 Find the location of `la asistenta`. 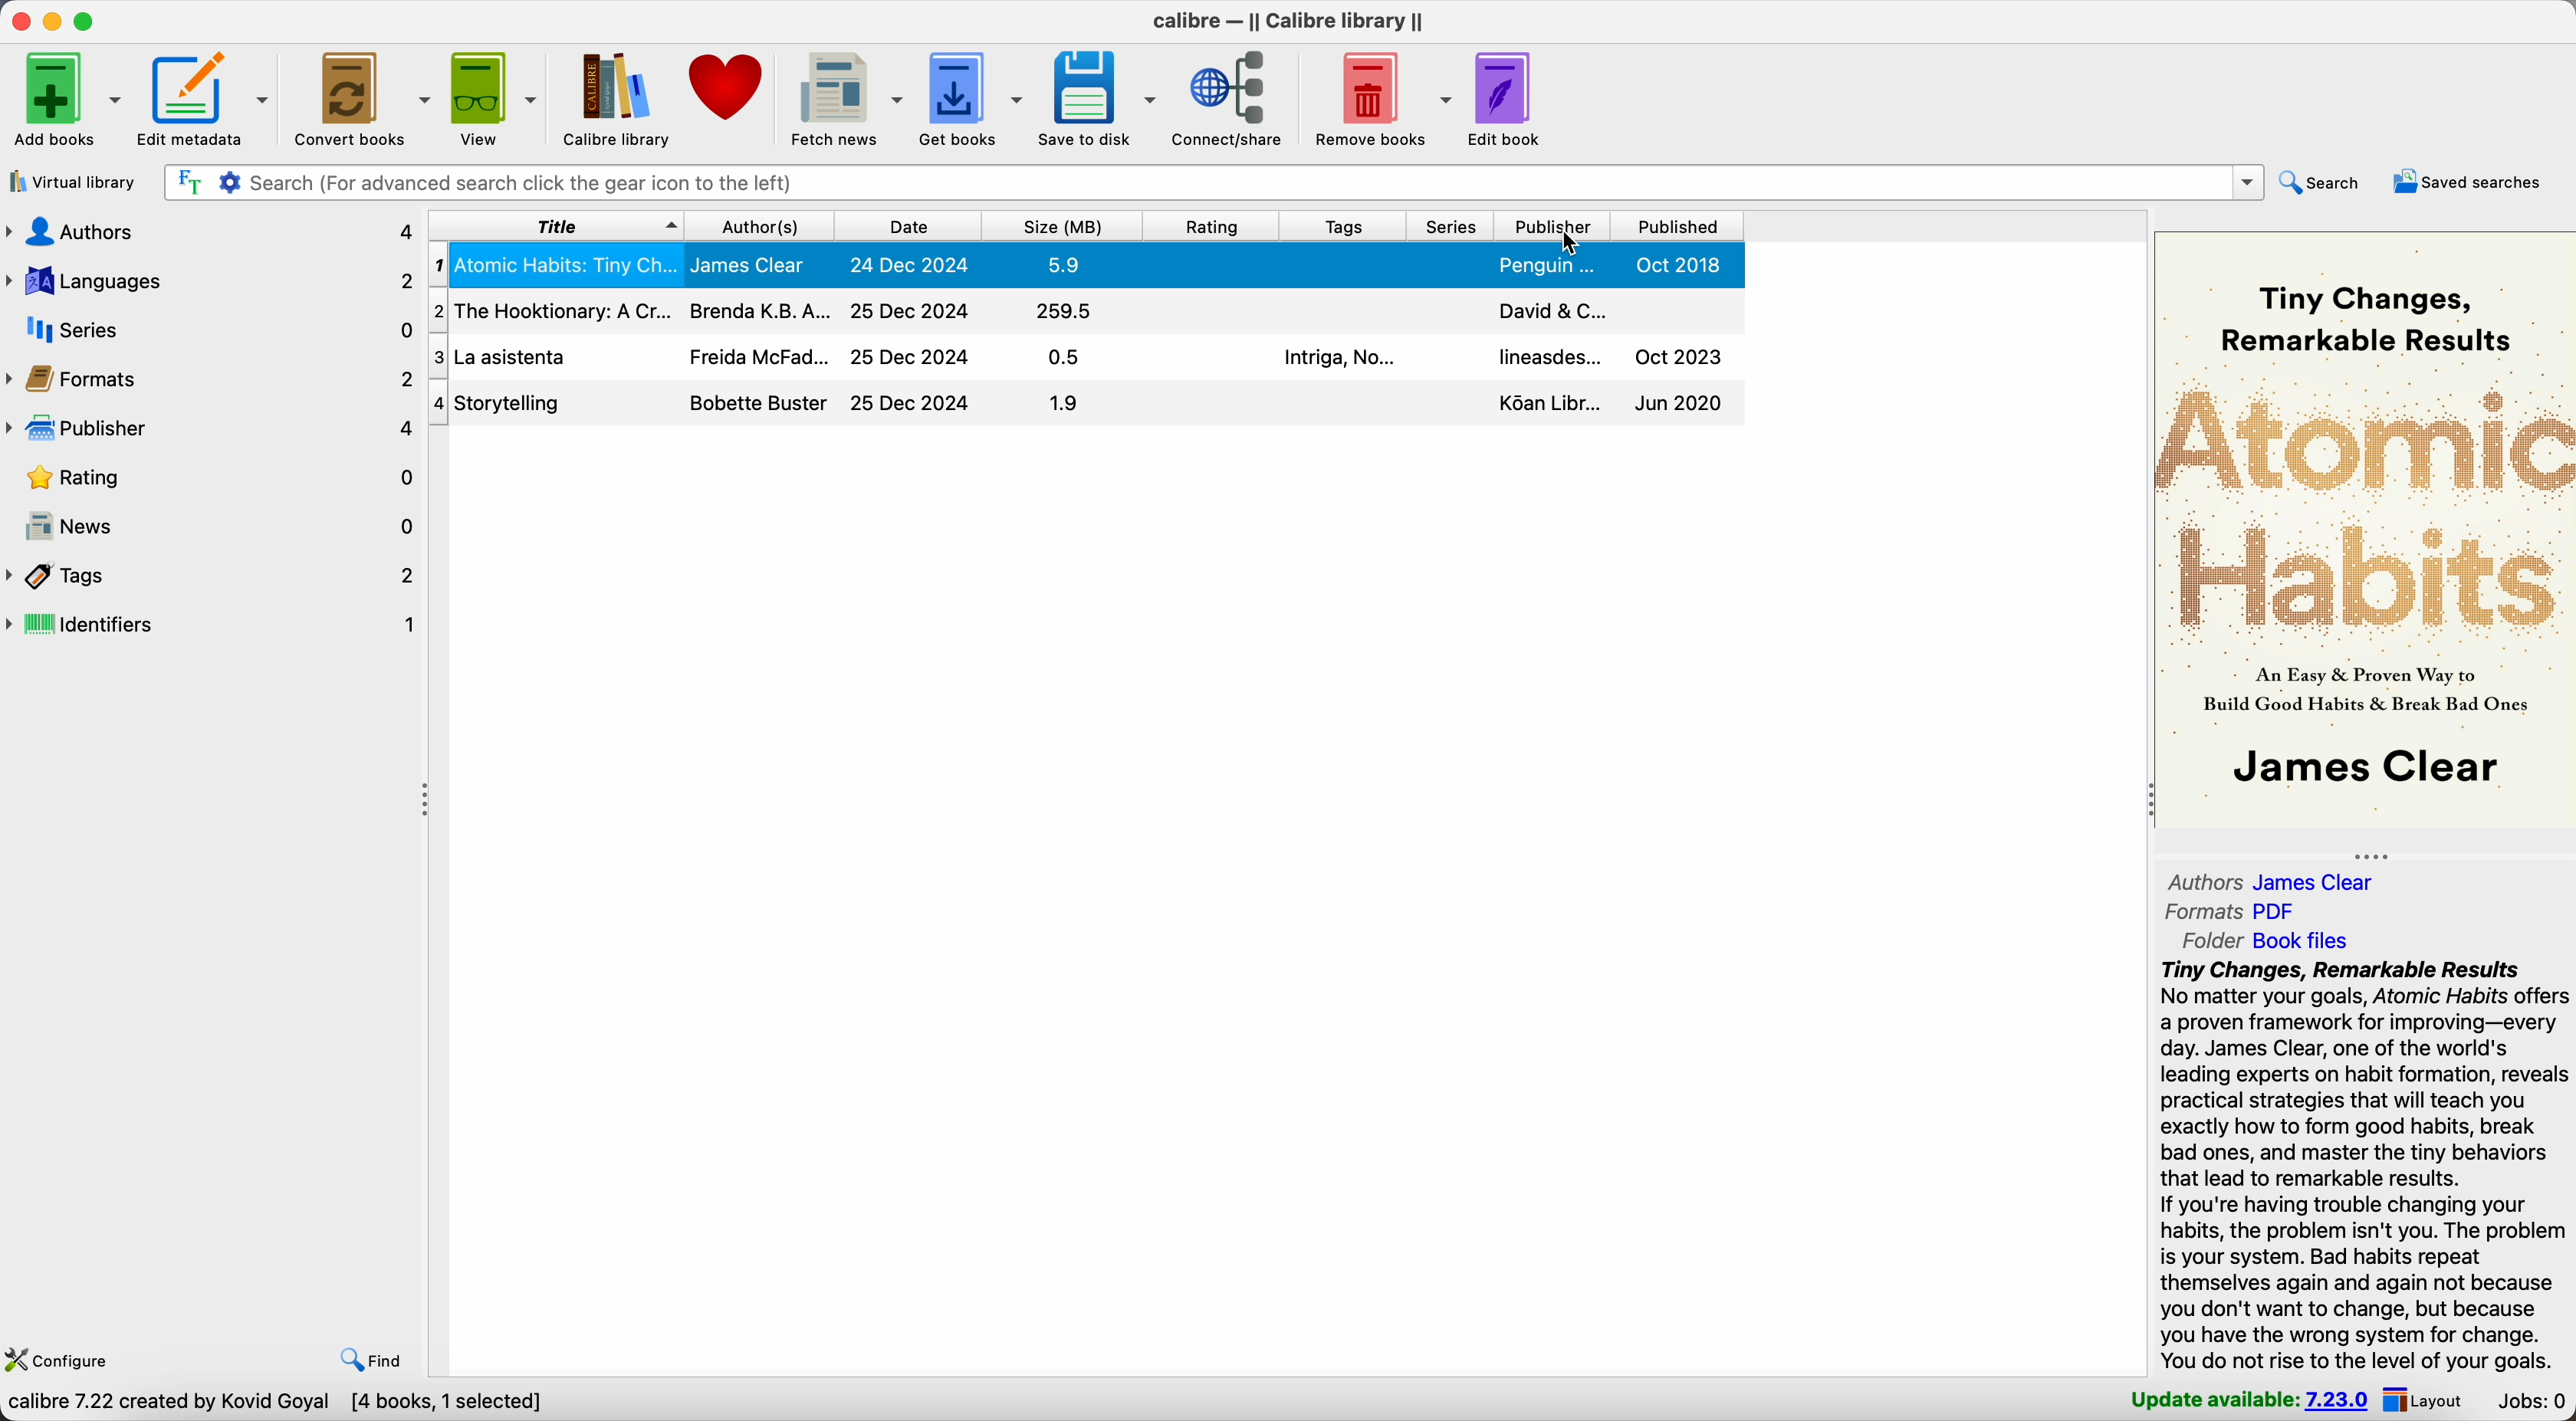

la asistenta is located at coordinates (516, 358).